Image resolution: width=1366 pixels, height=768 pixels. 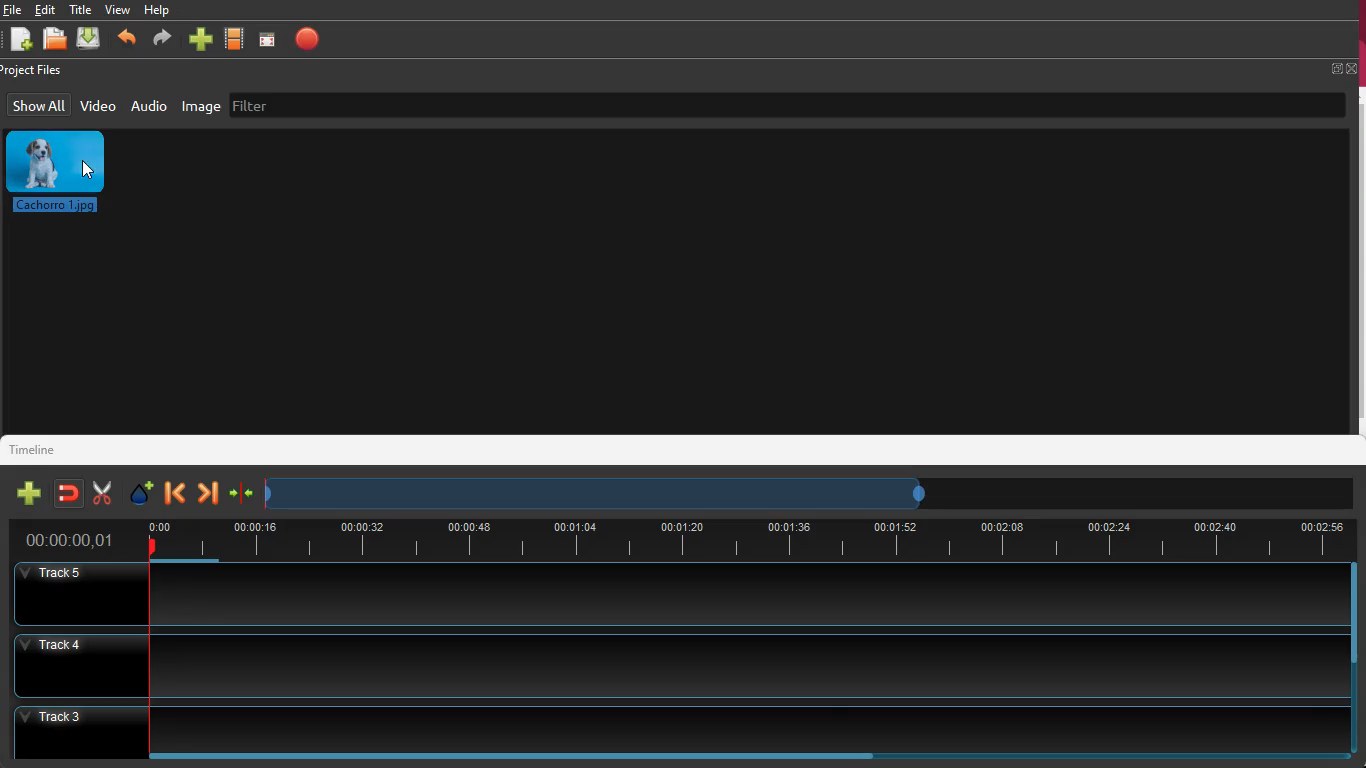 What do you see at coordinates (96, 108) in the screenshot?
I see `video` at bounding box center [96, 108].